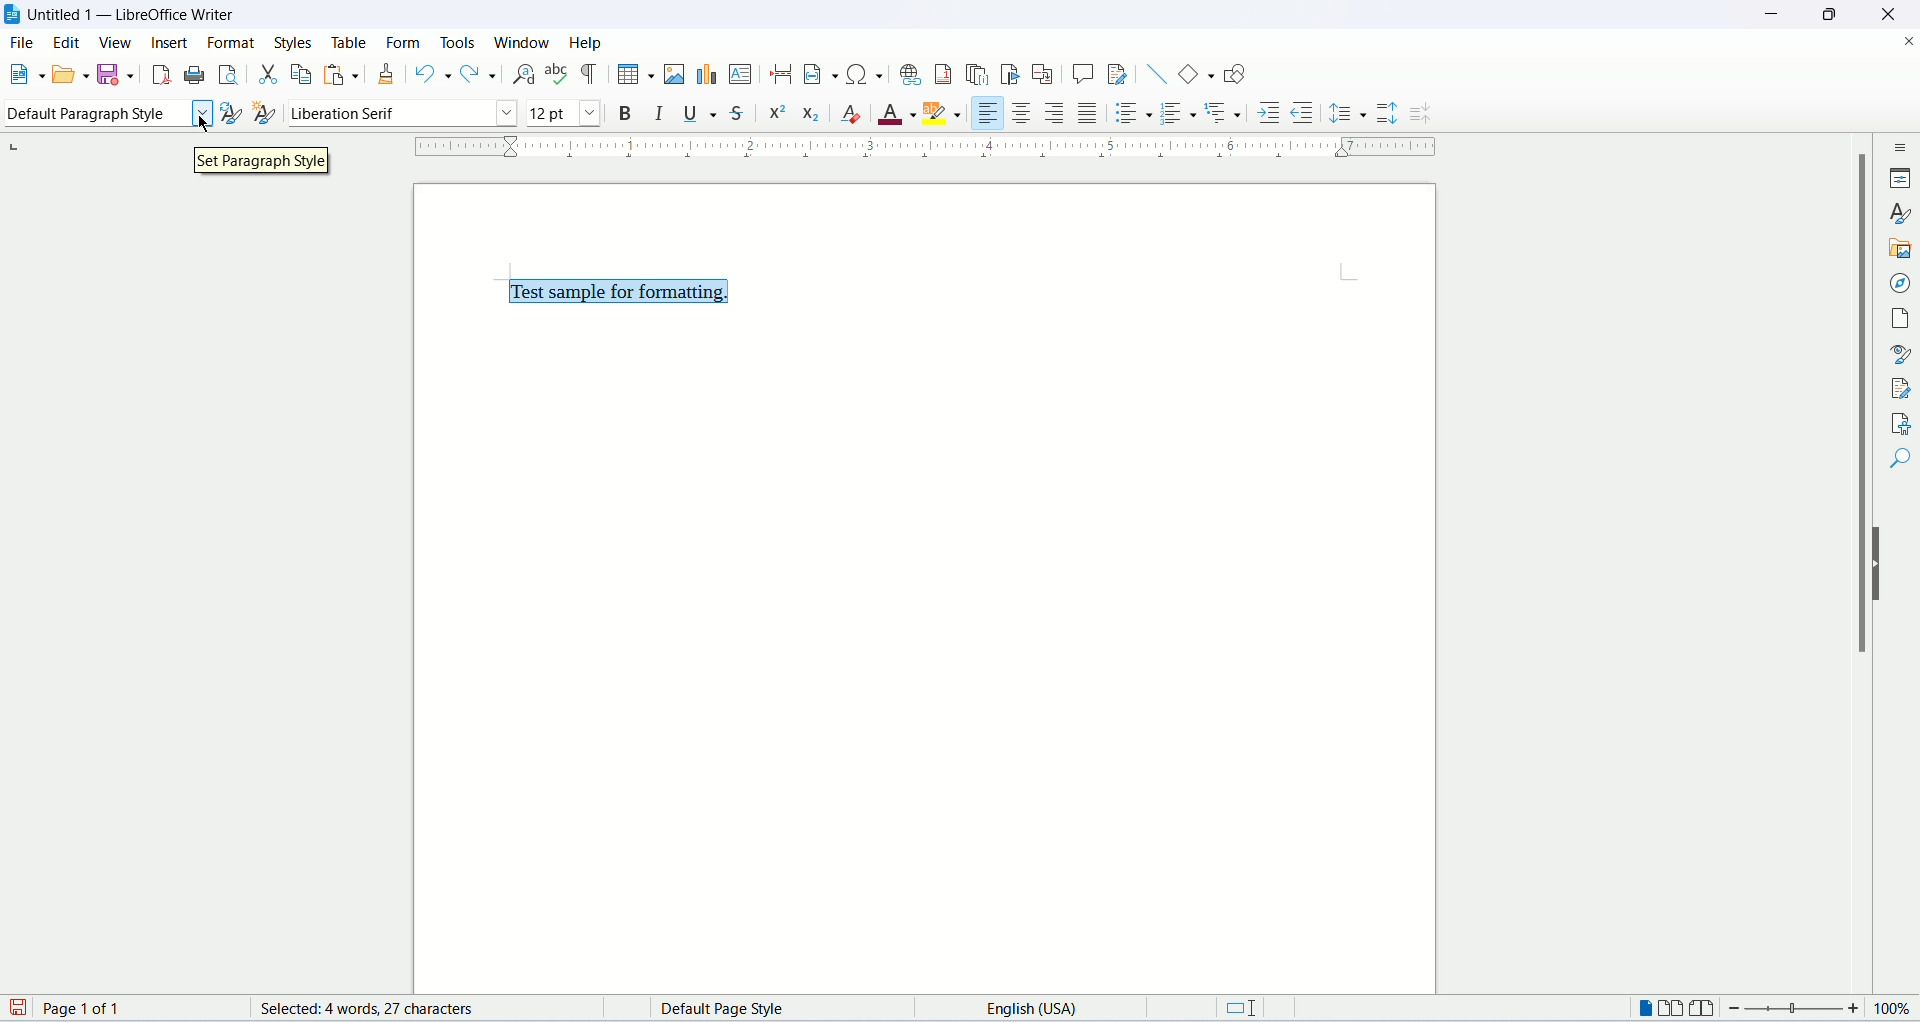  Describe the element at coordinates (106, 117) in the screenshot. I see `paragraph style` at that location.